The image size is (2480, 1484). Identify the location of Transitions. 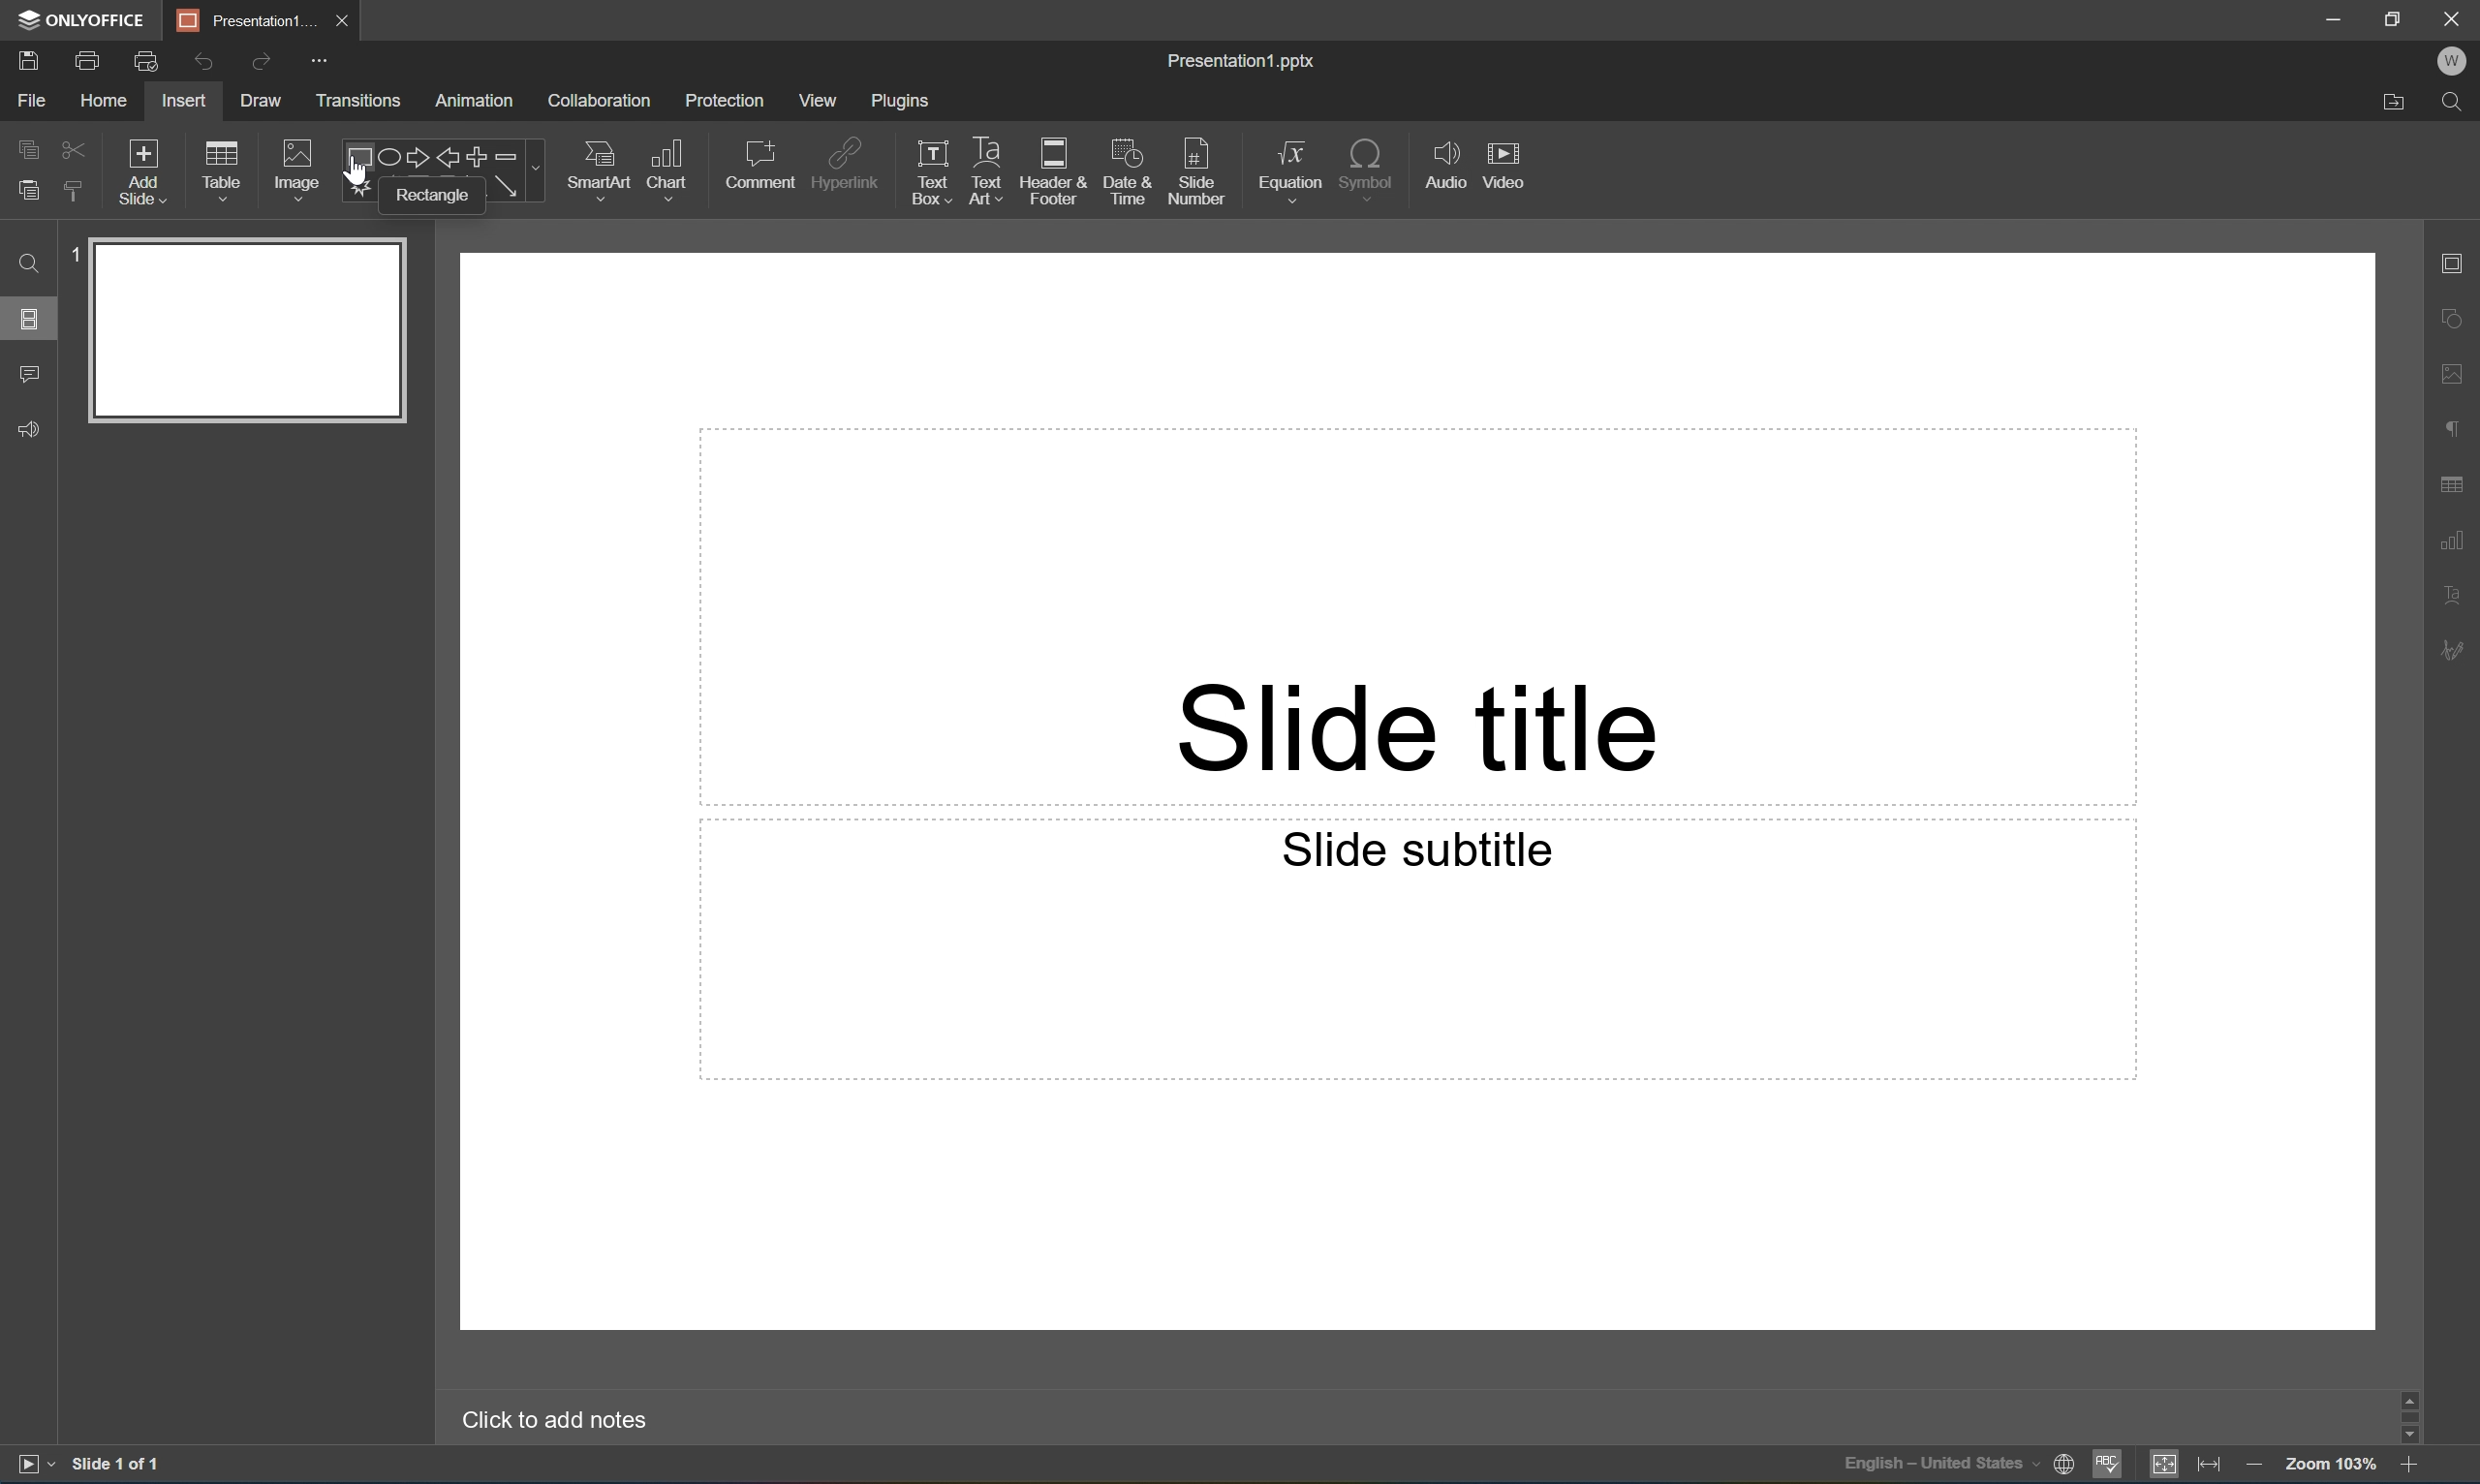
(358, 103).